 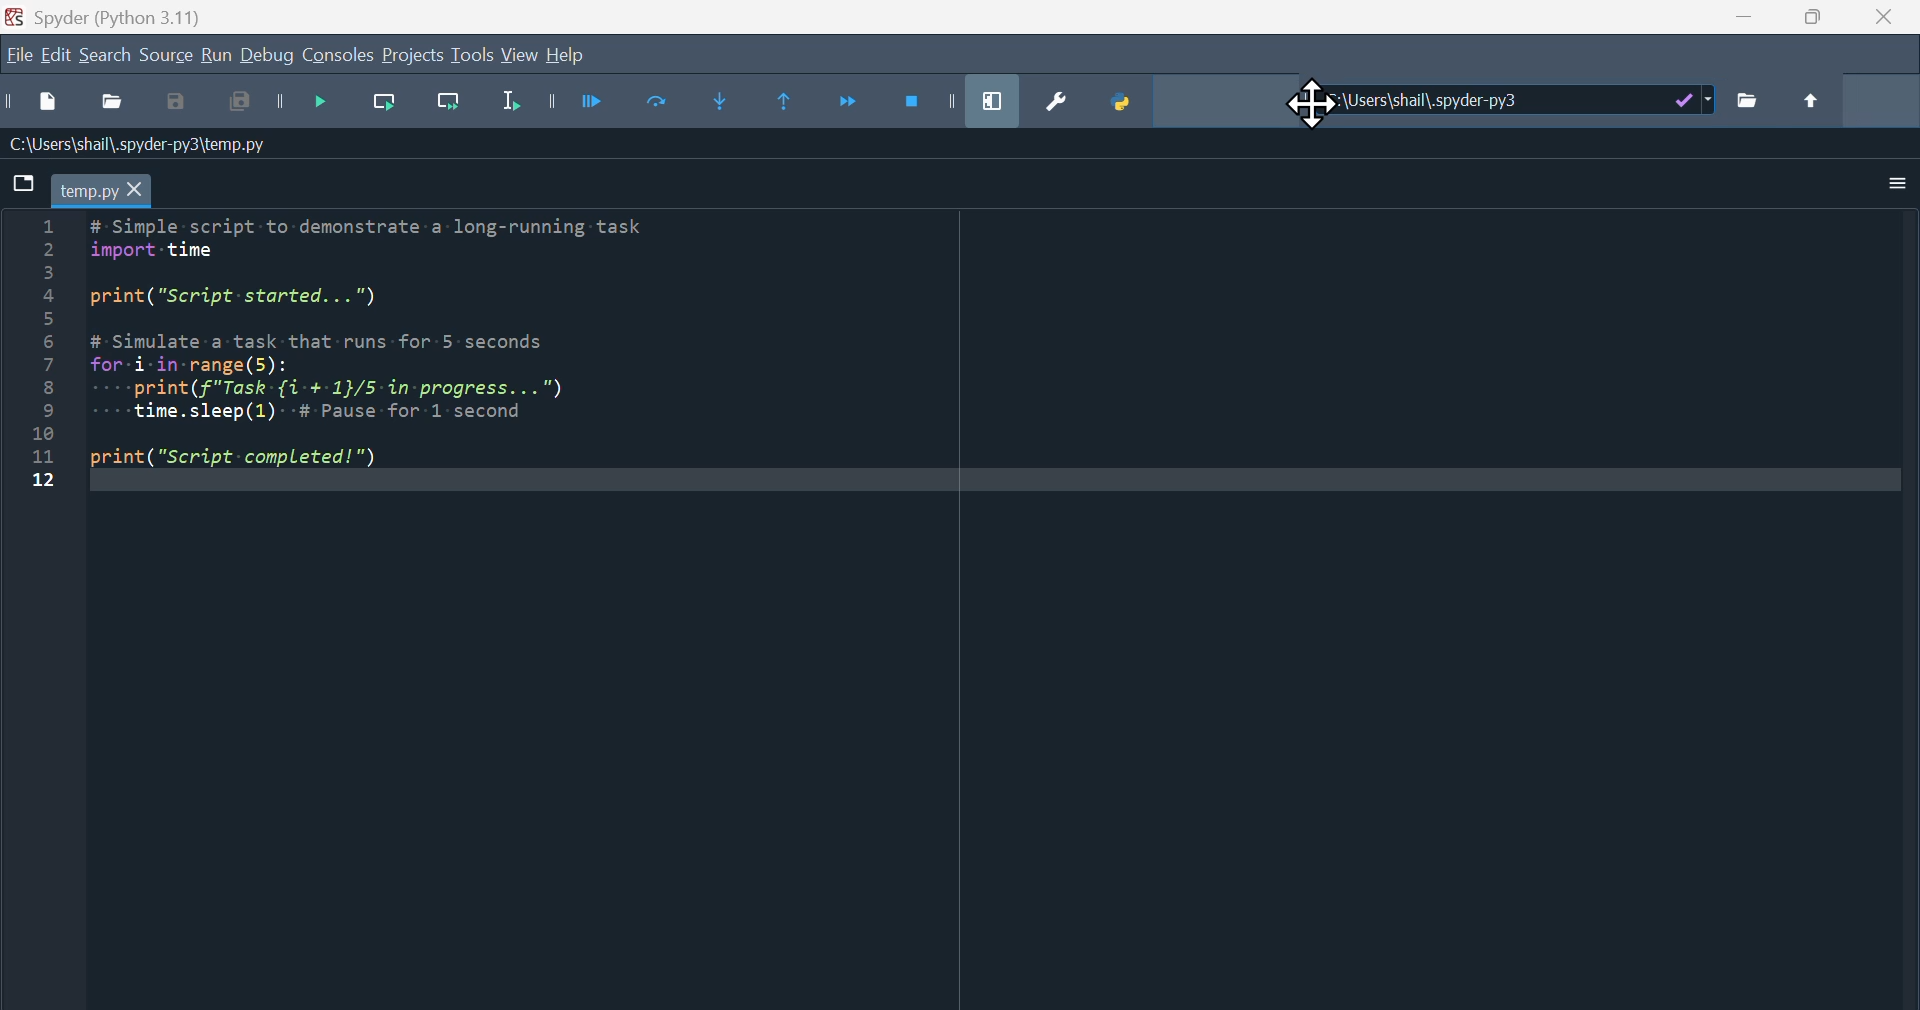 I want to click on View, so click(x=524, y=58).